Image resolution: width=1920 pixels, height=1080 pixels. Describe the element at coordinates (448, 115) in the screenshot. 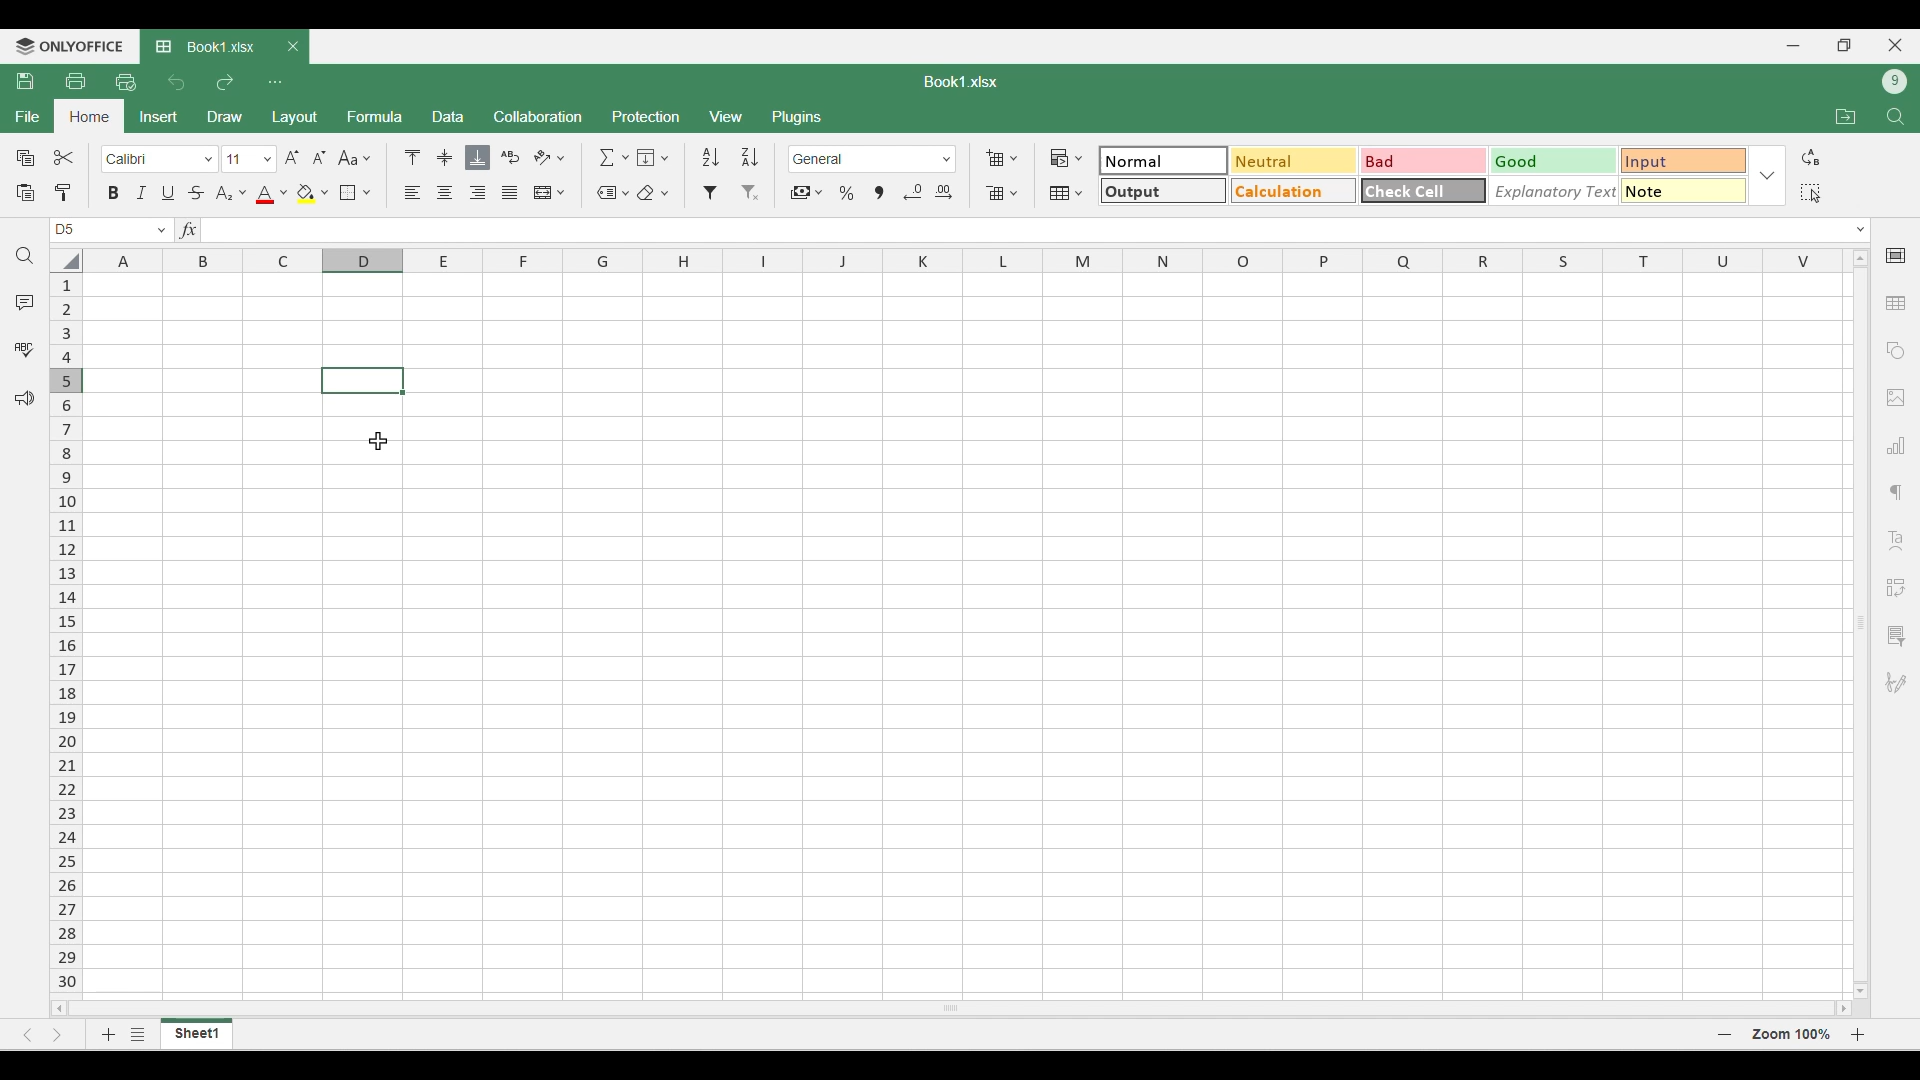

I see `Data menu` at that location.